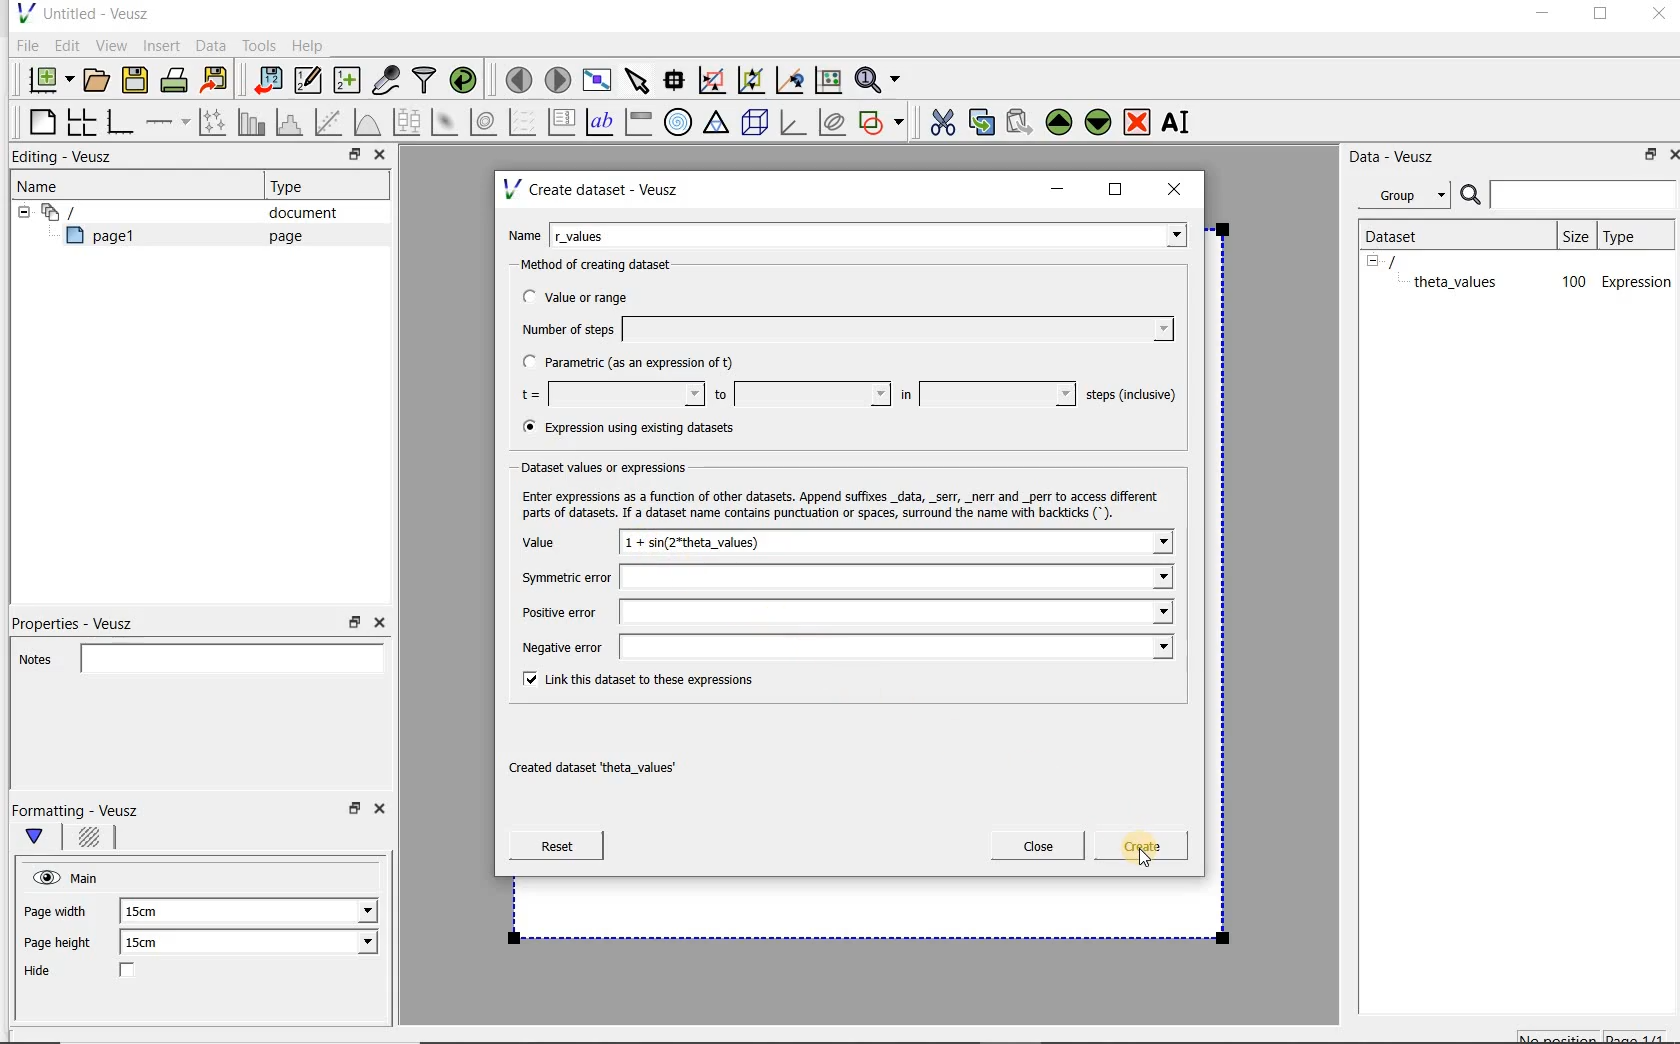 This screenshot has width=1680, height=1044. I want to click on size, so click(1574, 233).